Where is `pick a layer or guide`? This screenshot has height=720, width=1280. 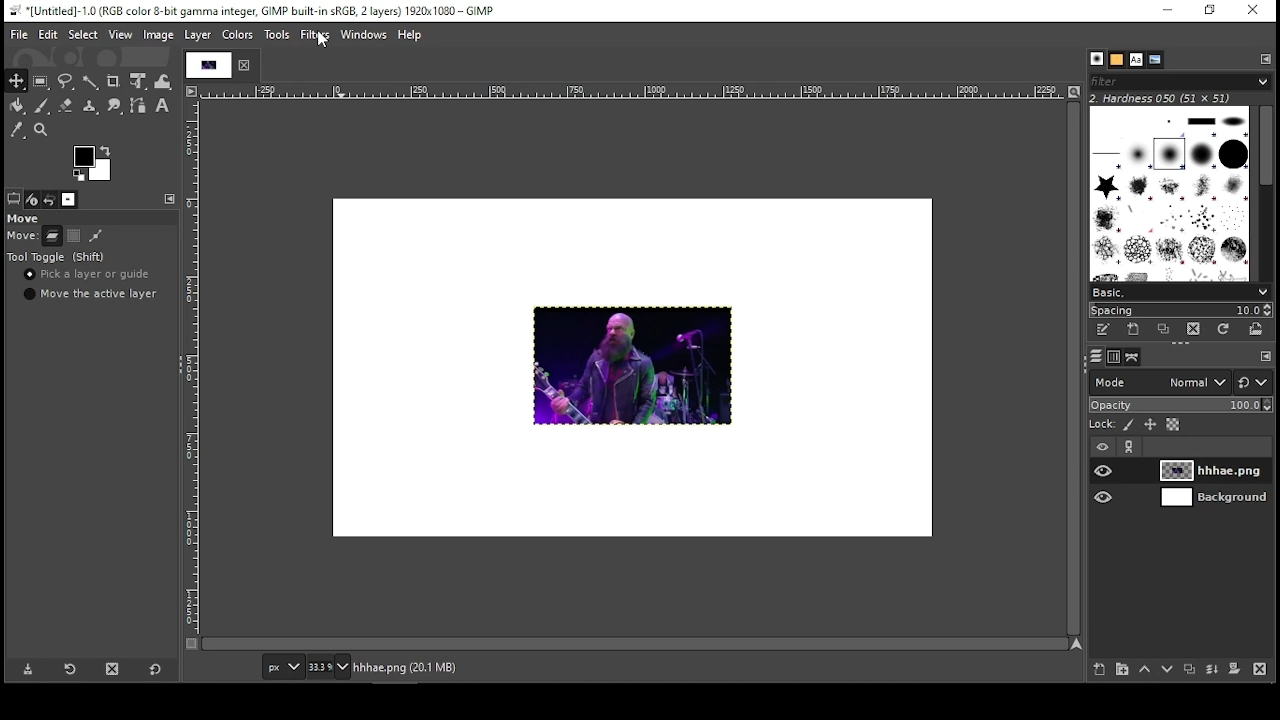 pick a layer or guide is located at coordinates (89, 275).